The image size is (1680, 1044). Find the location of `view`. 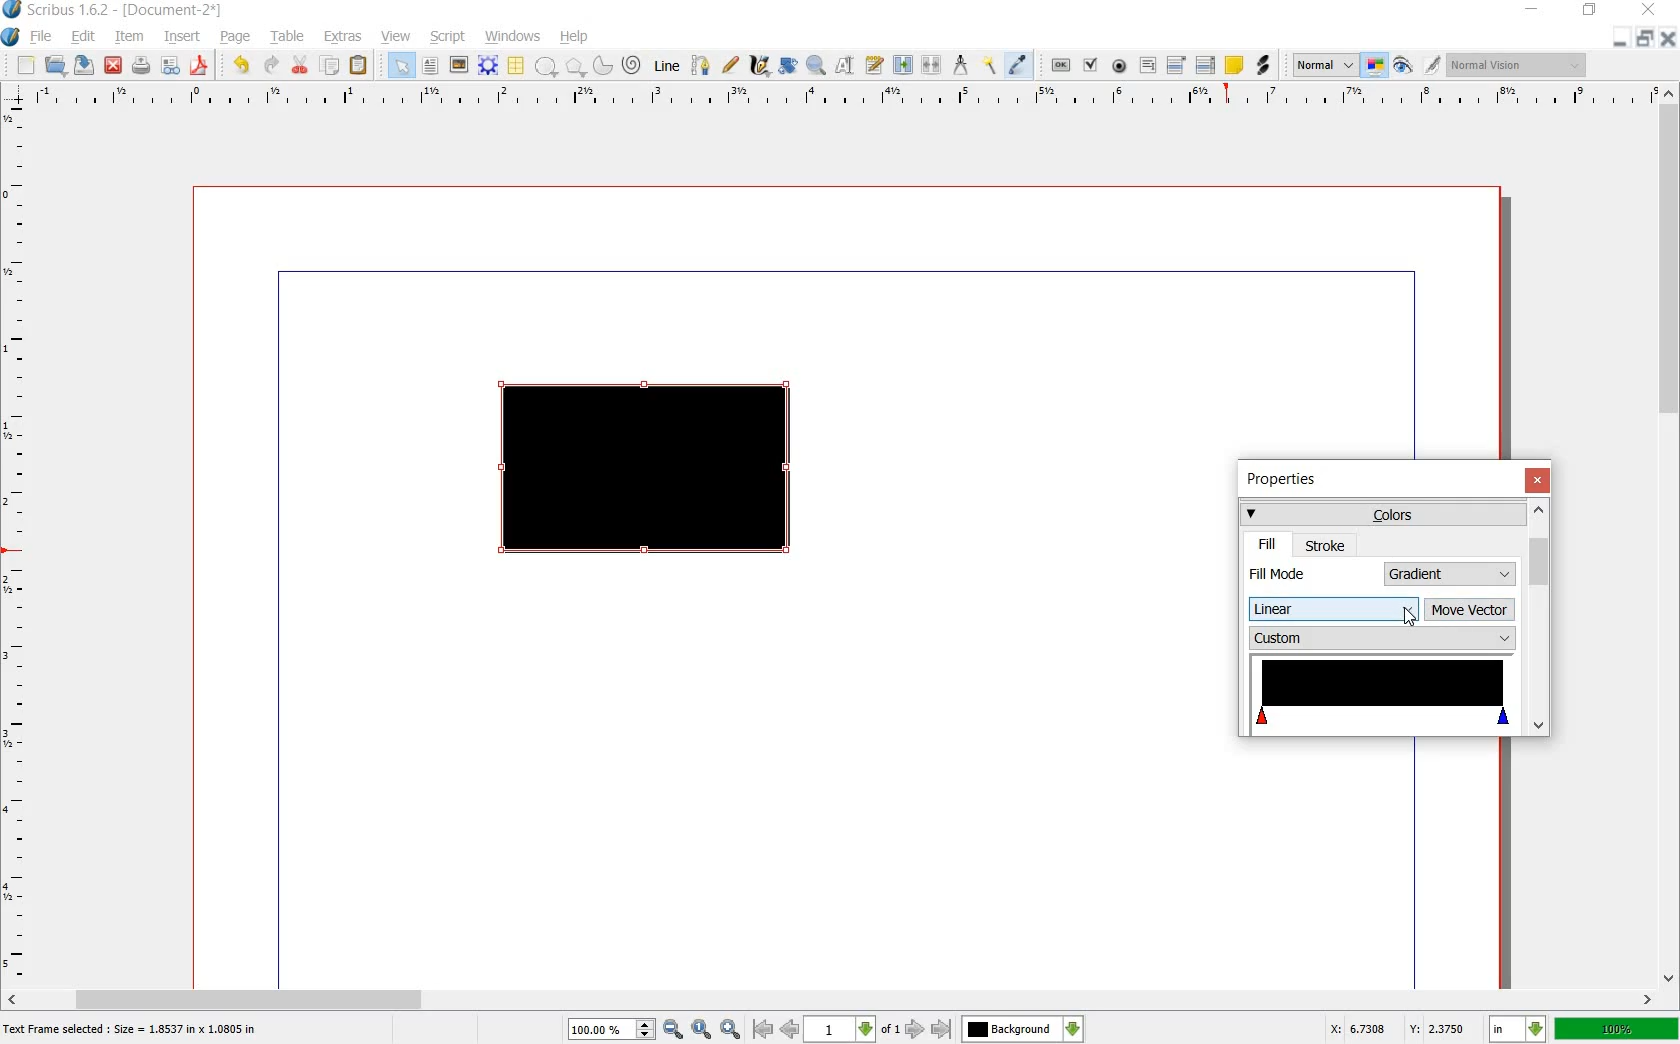

view is located at coordinates (397, 37).